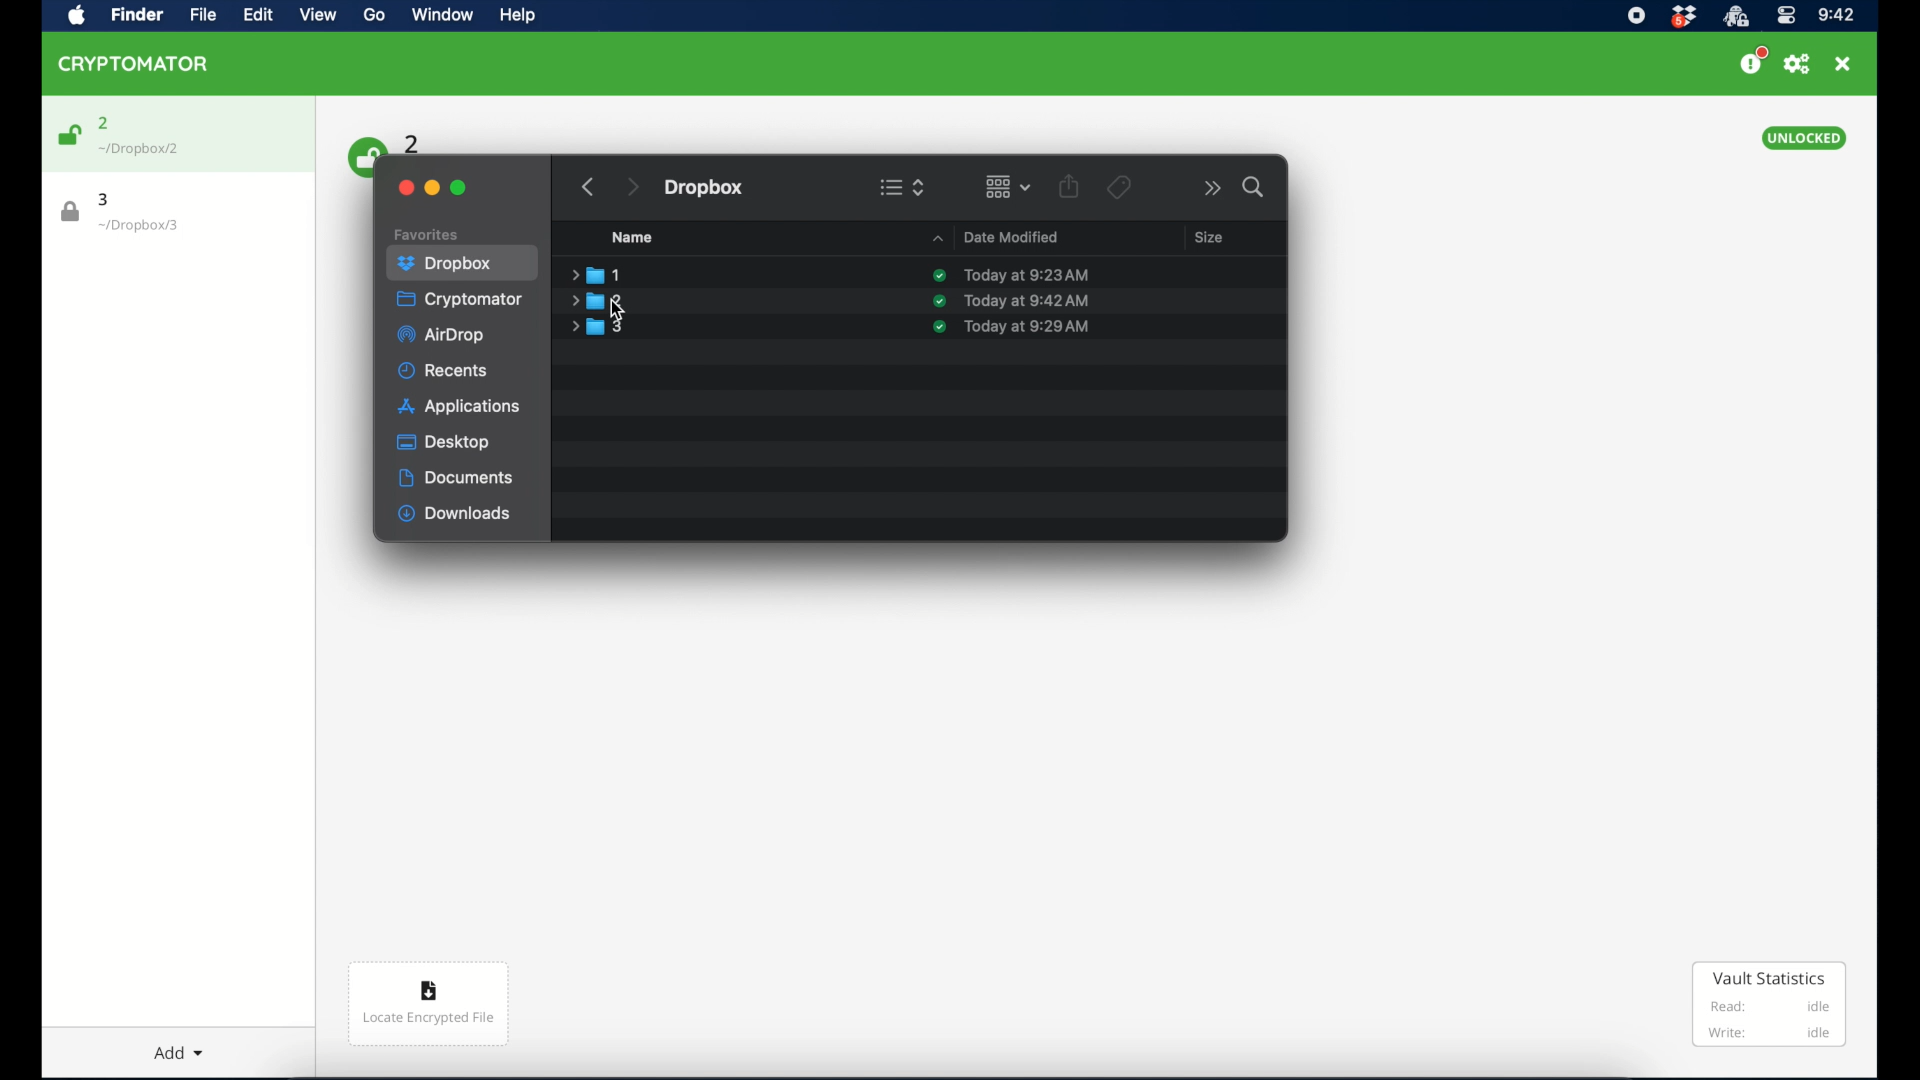  I want to click on close, so click(404, 188).